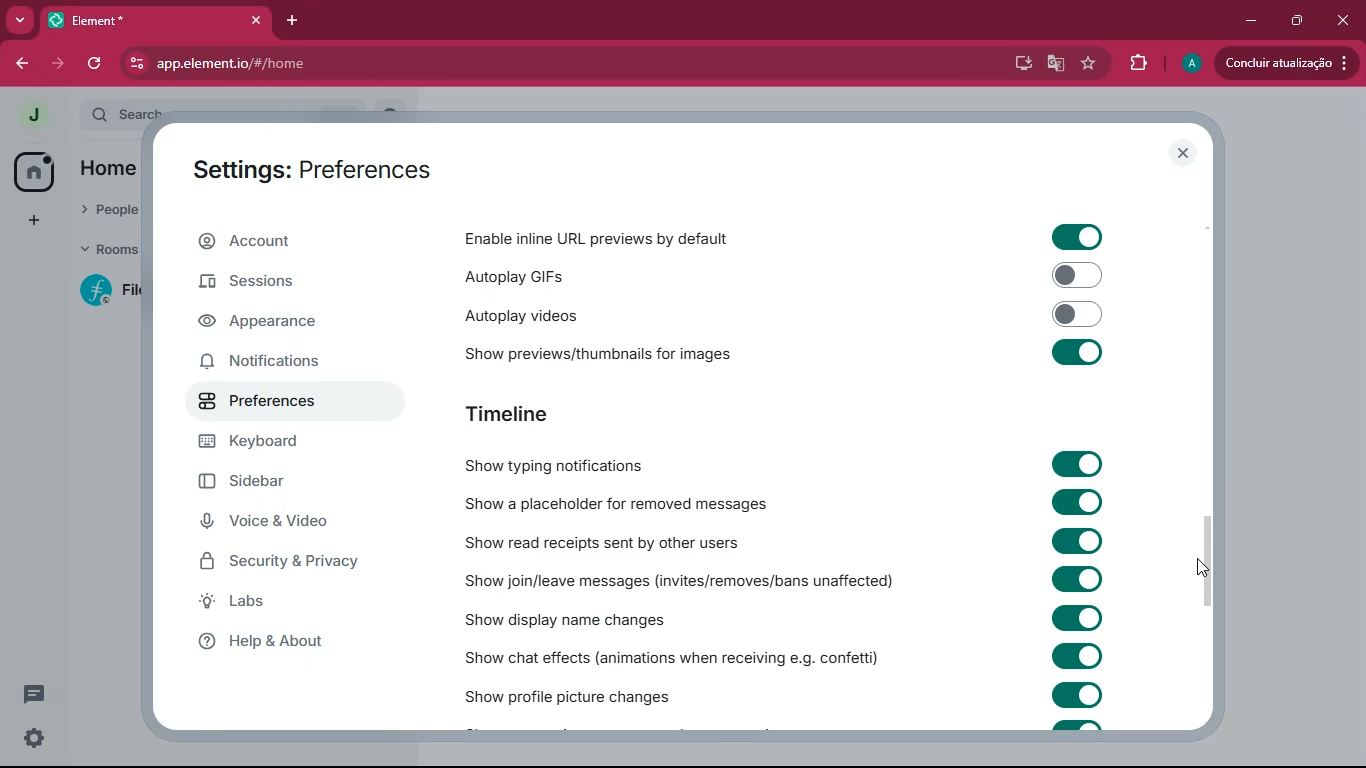 This screenshot has height=768, width=1366. I want to click on toggle on/off, so click(1078, 275).